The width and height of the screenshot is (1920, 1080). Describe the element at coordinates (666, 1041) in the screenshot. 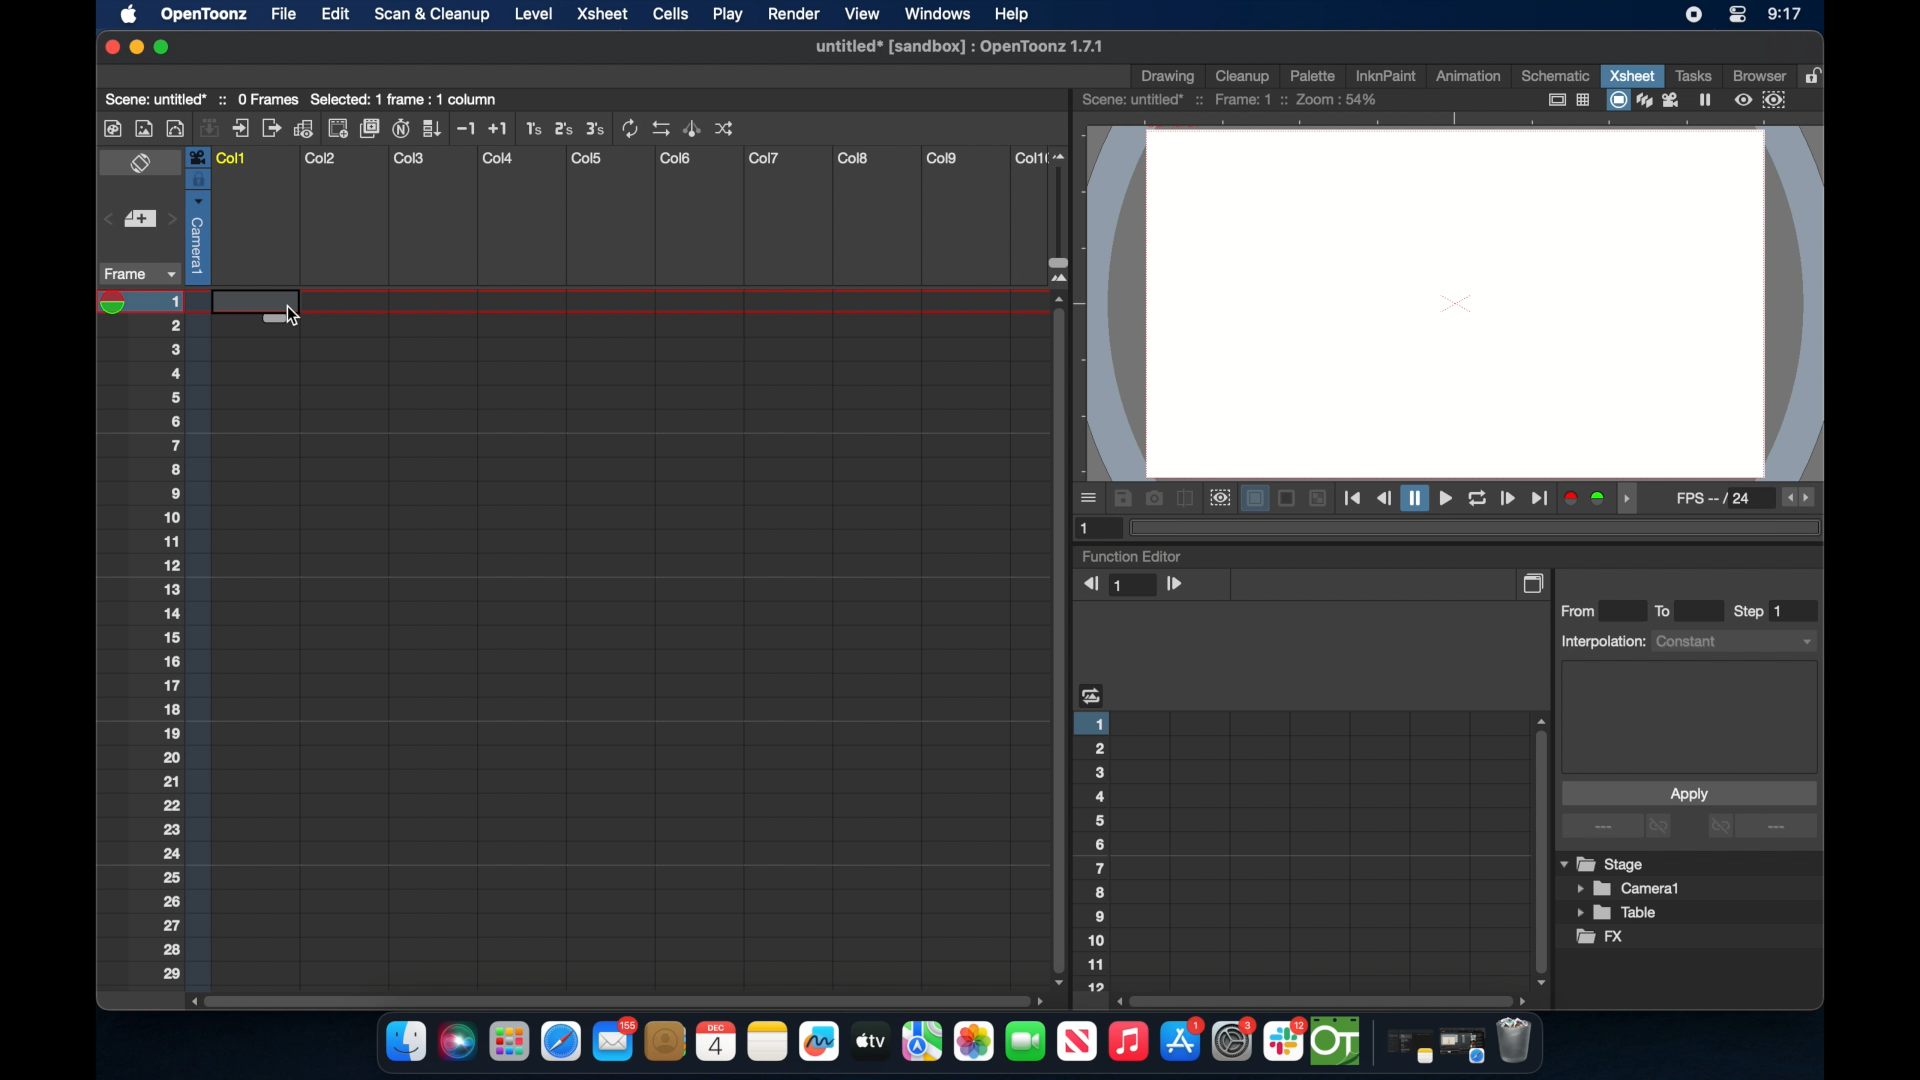

I see `contacts` at that location.